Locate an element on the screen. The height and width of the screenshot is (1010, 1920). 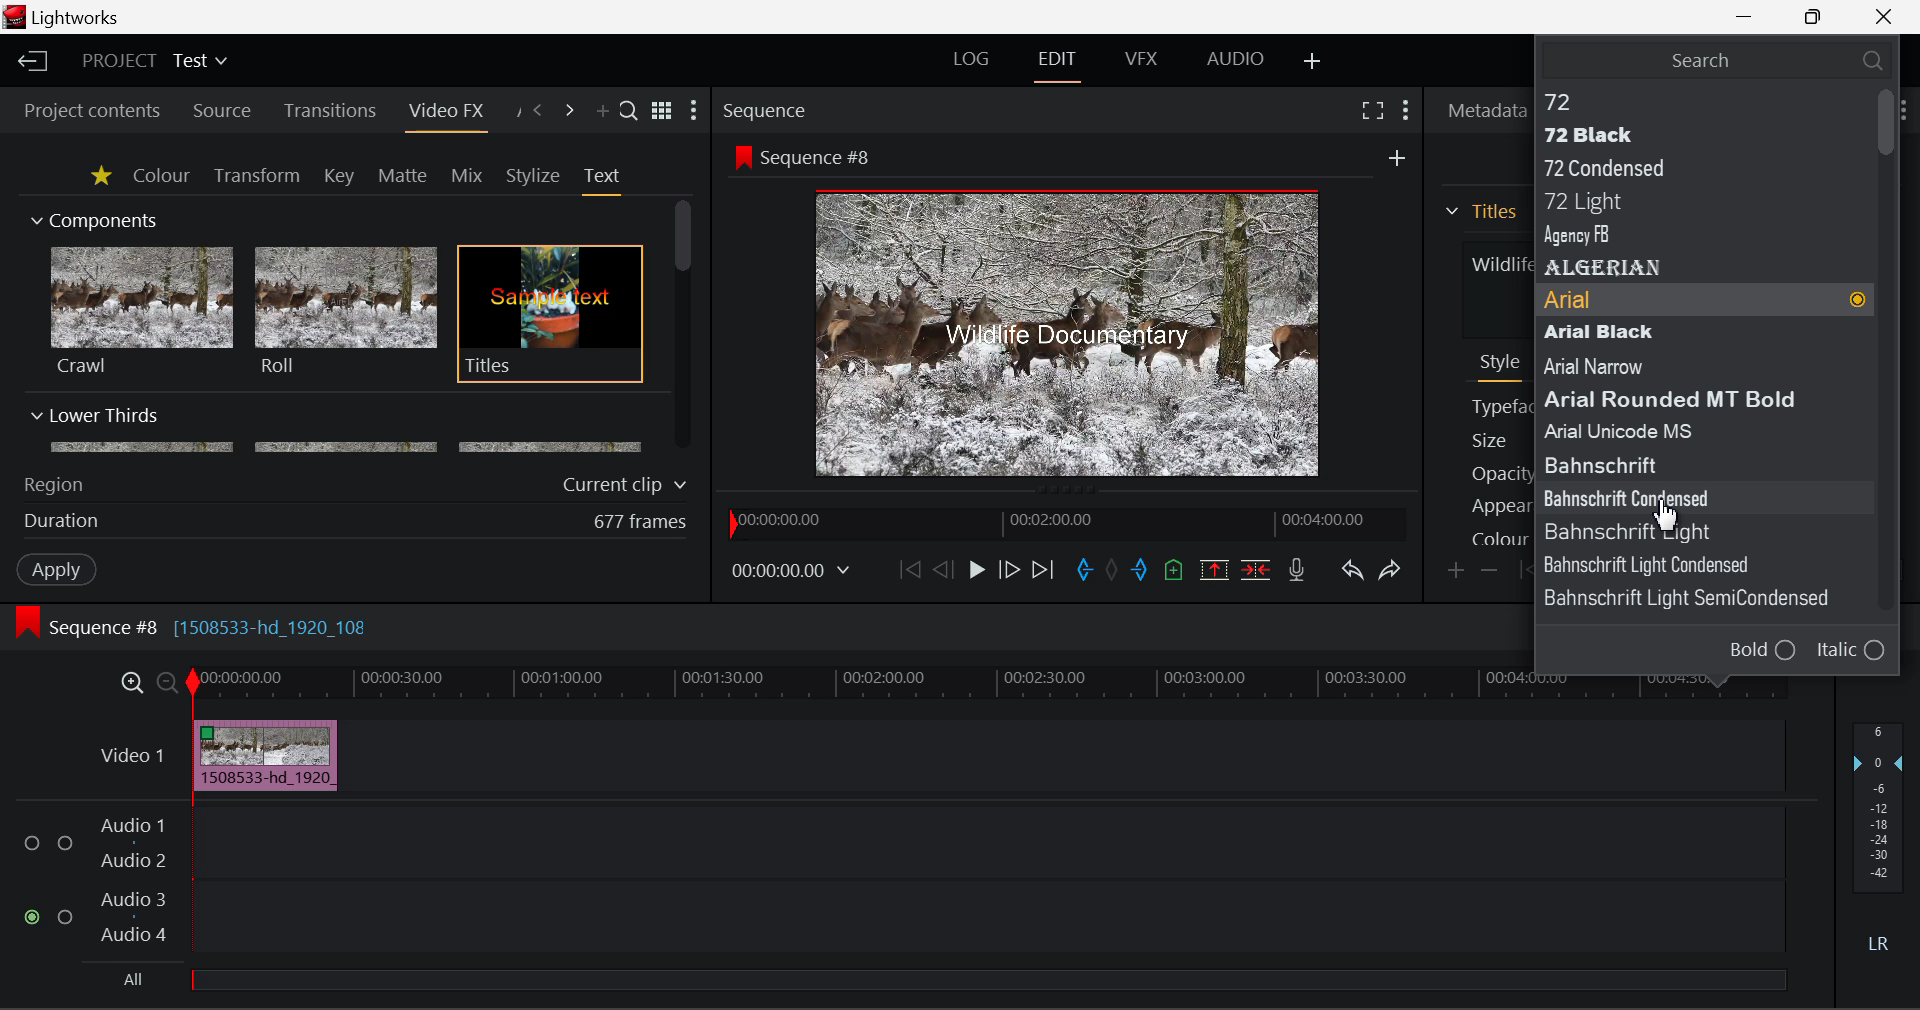
All is located at coordinates (135, 980).